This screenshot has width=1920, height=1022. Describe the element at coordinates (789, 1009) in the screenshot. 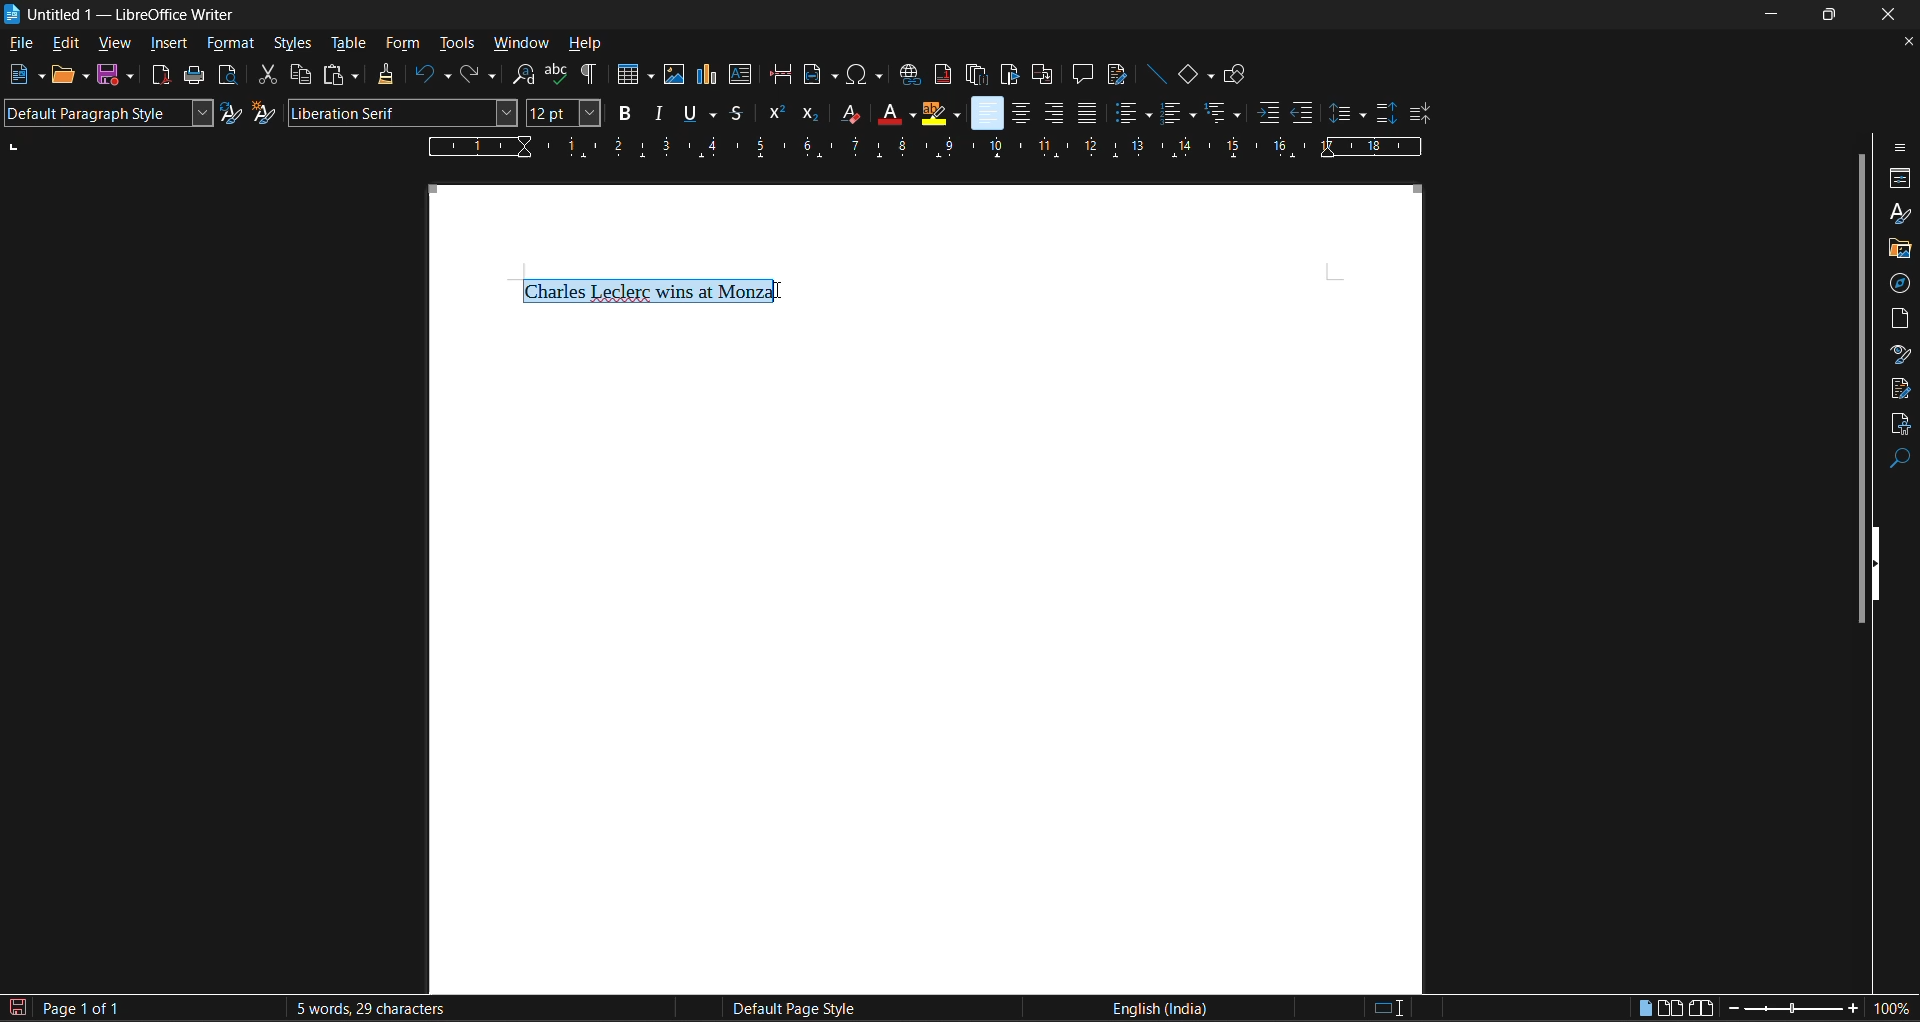

I see `page style` at that location.